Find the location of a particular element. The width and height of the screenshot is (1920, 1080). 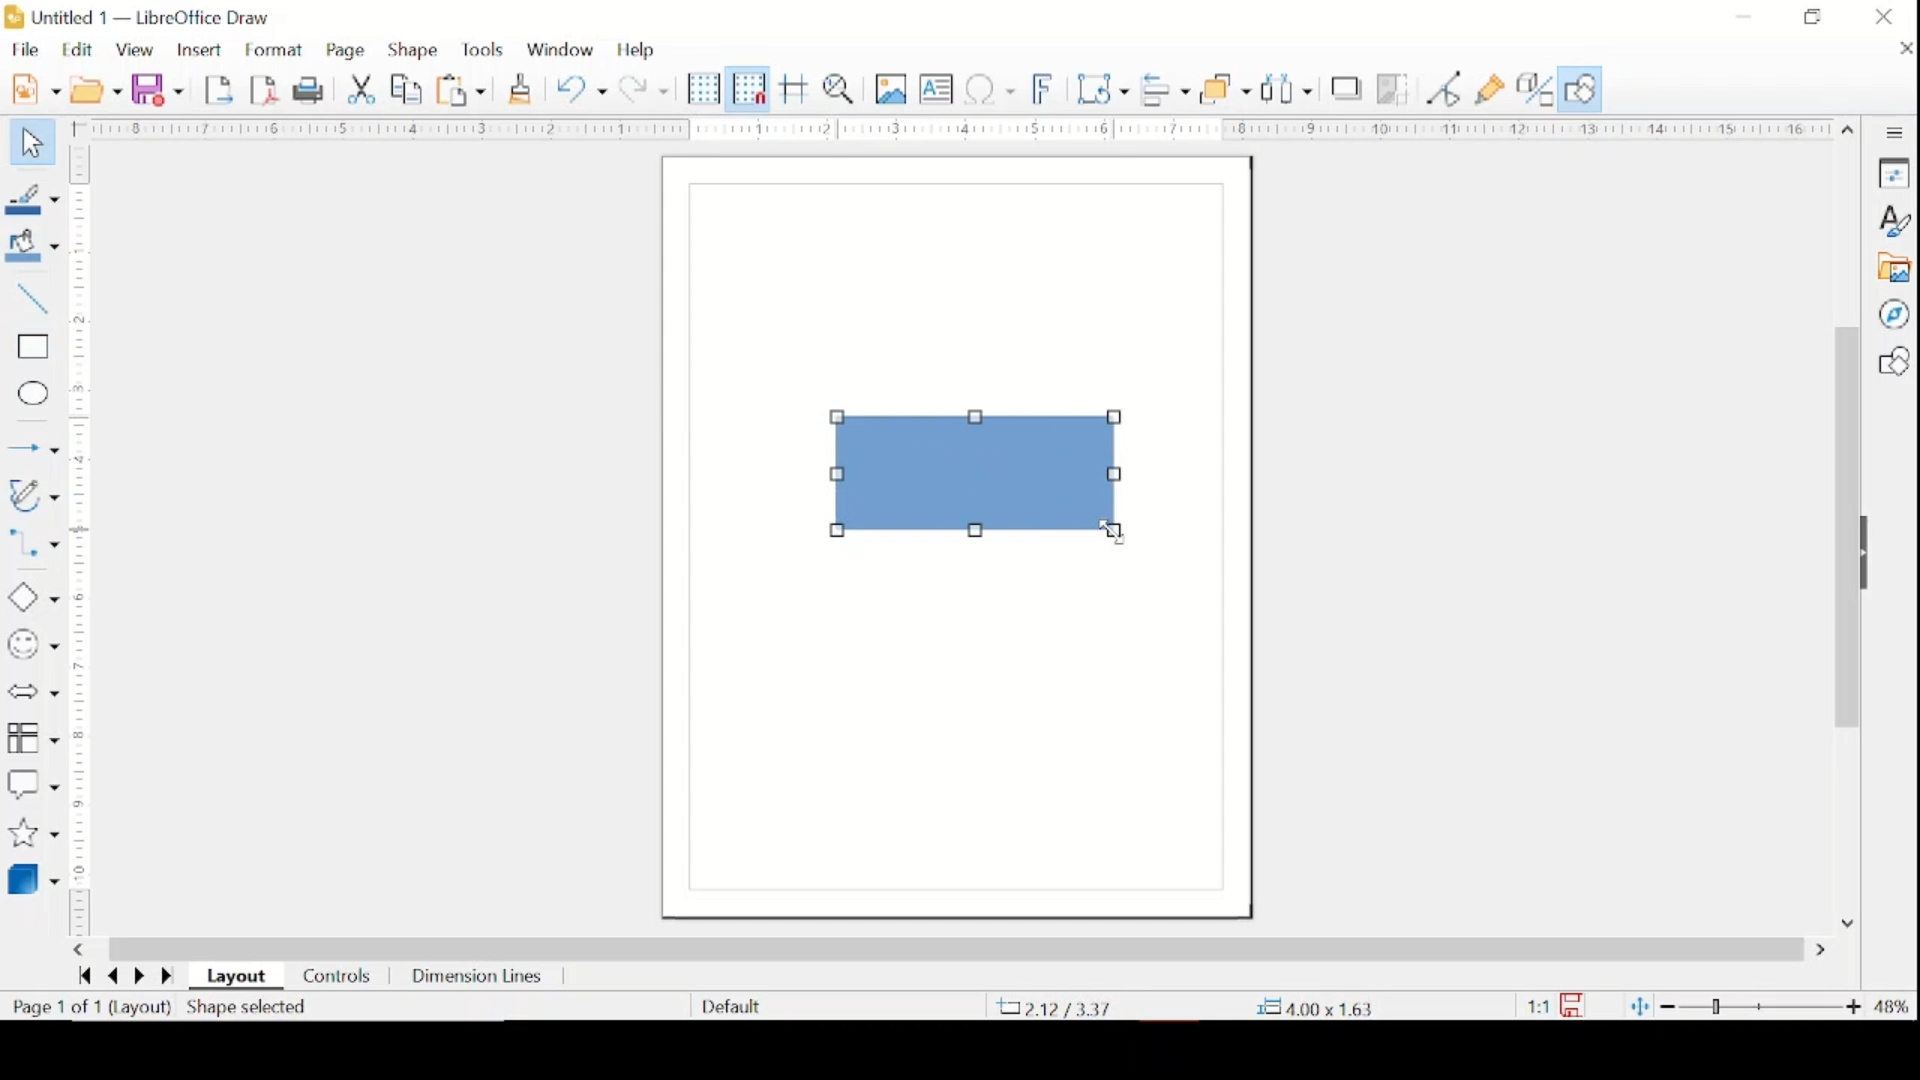

window is located at coordinates (560, 47).